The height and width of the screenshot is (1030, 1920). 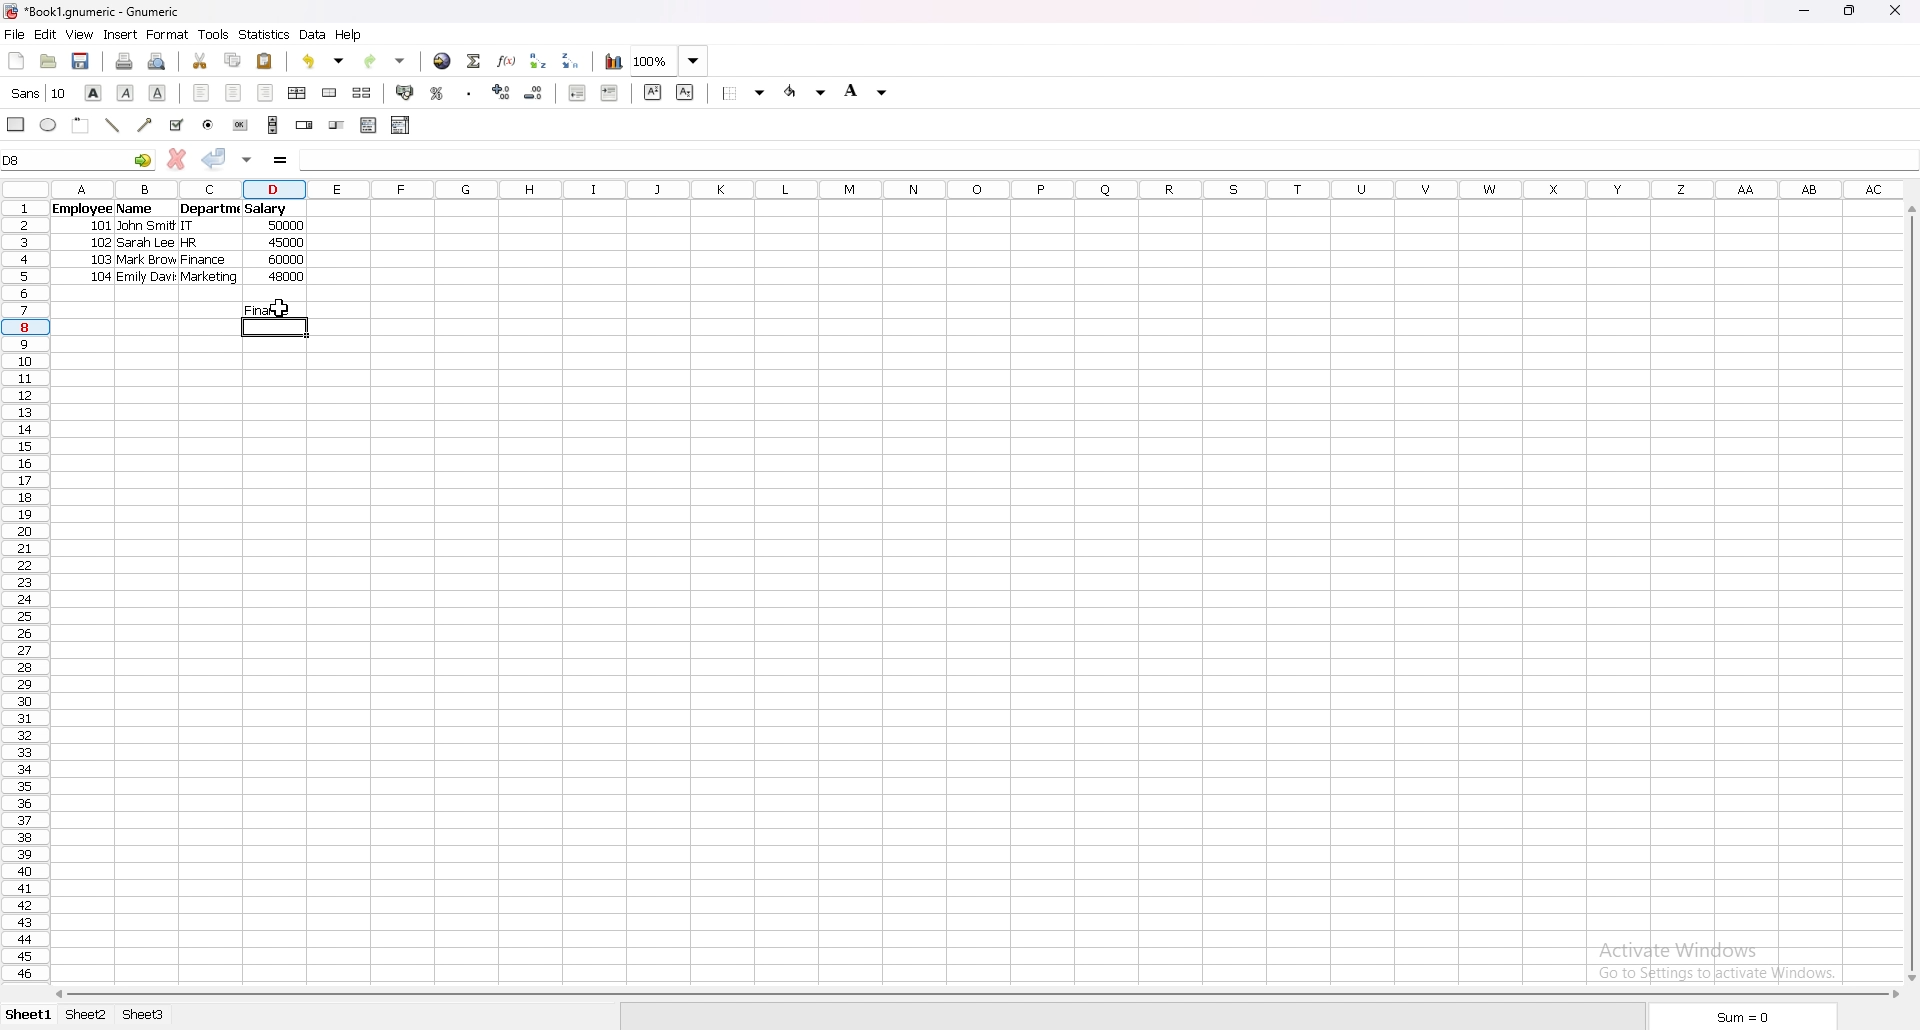 What do you see at coordinates (204, 262) in the screenshot?
I see `Finance` at bounding box center [204, 262].